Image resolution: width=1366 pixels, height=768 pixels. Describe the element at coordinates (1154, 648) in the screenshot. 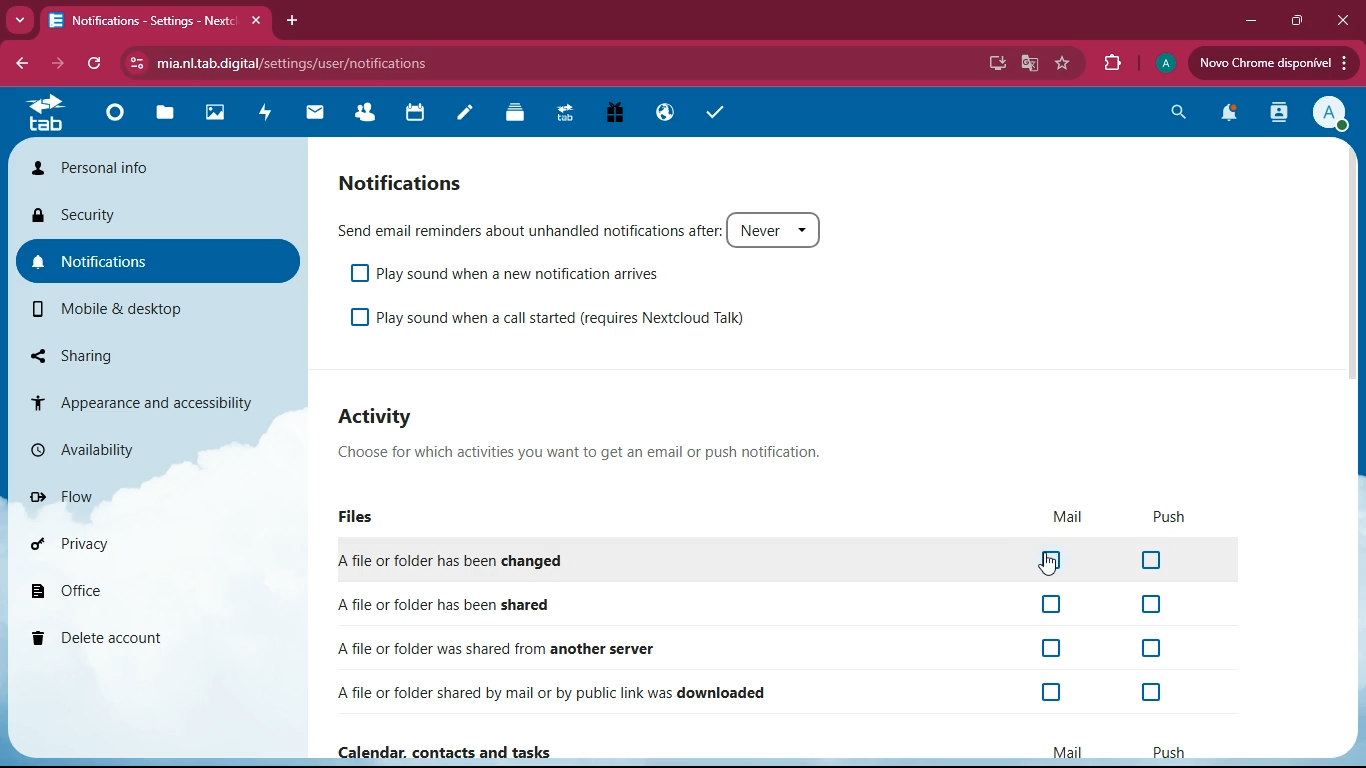

I see `off` at that location.